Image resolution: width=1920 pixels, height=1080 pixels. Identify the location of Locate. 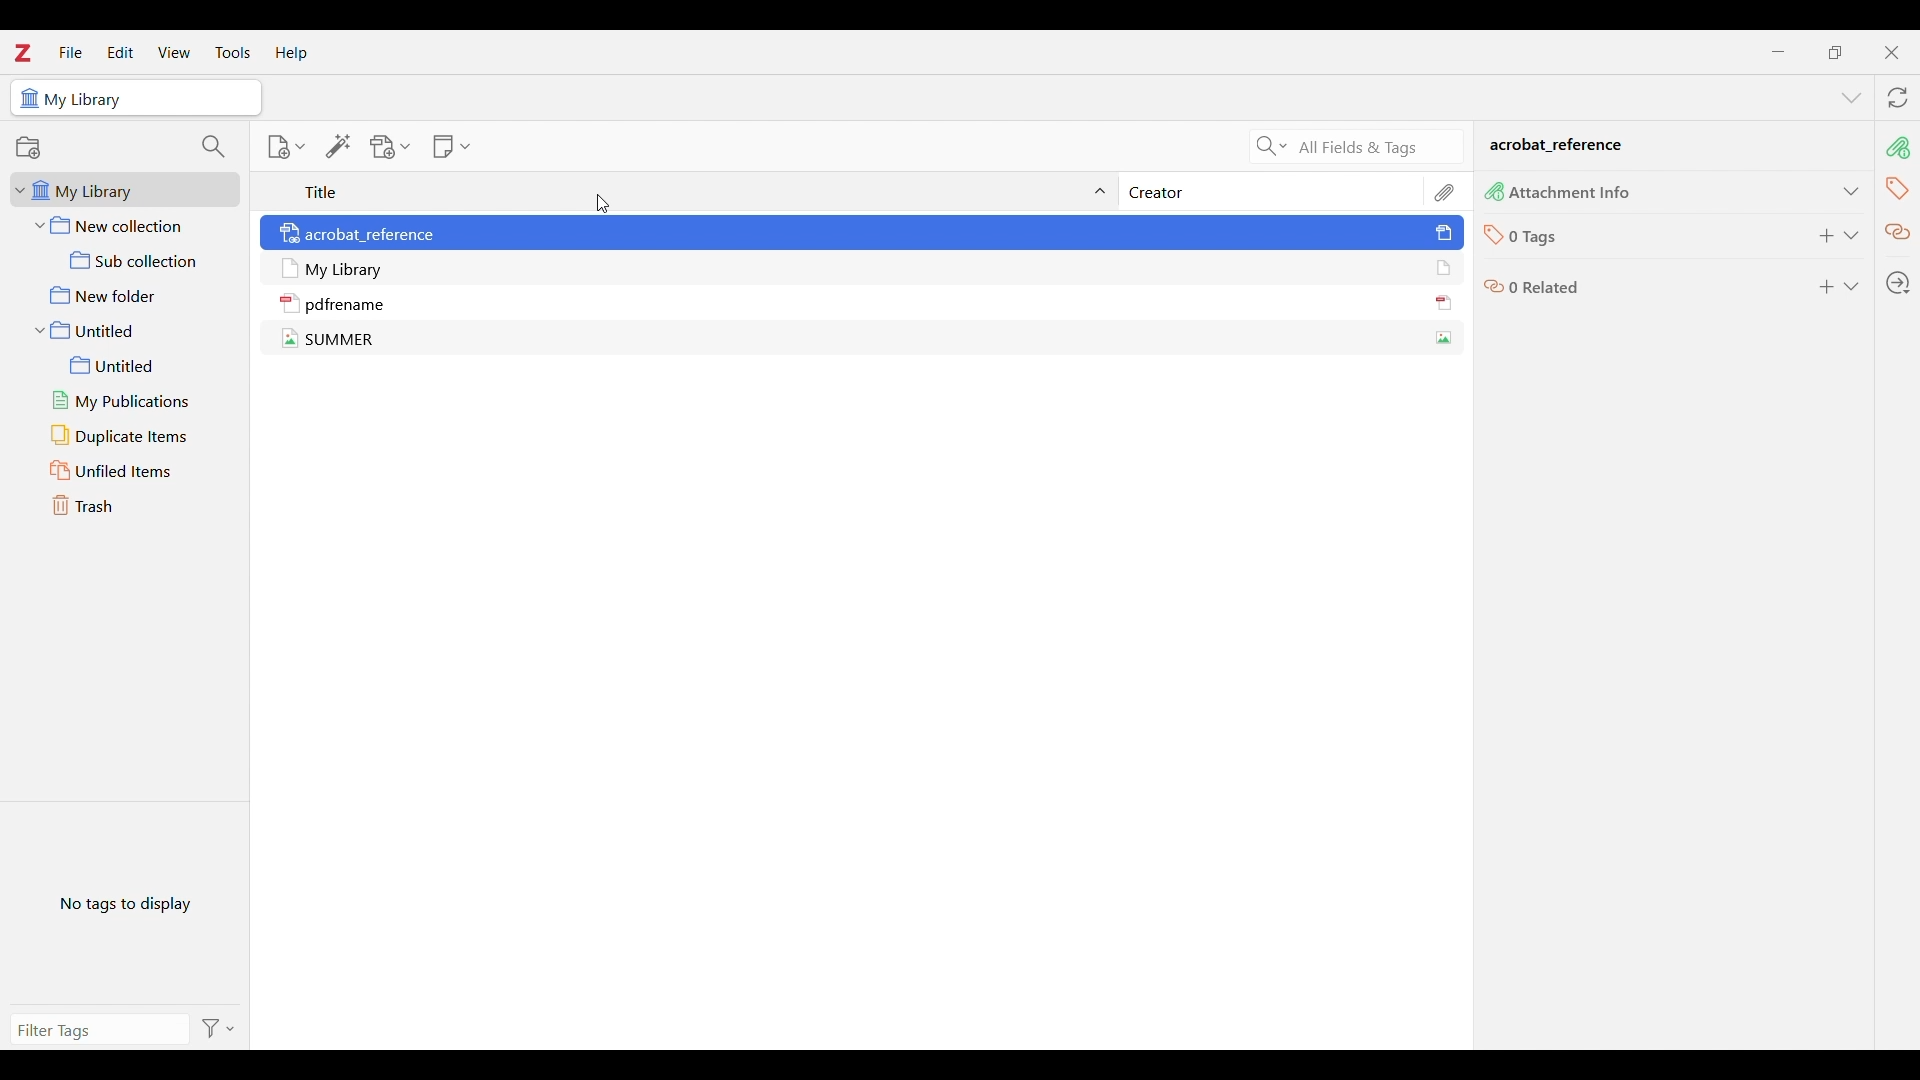
(1897, 283).